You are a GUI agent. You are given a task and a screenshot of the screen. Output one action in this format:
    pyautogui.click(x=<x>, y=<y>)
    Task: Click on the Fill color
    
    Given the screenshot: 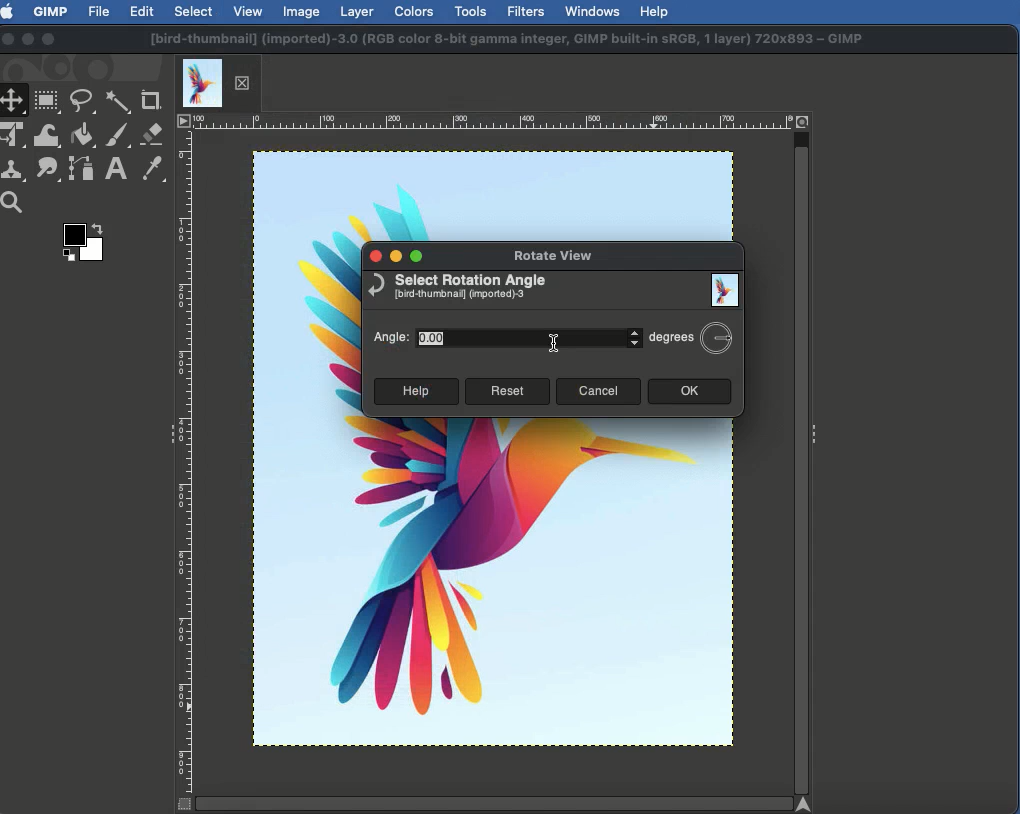 What is the action you would take?
    pyautogui.click(x=81, y=137)
    